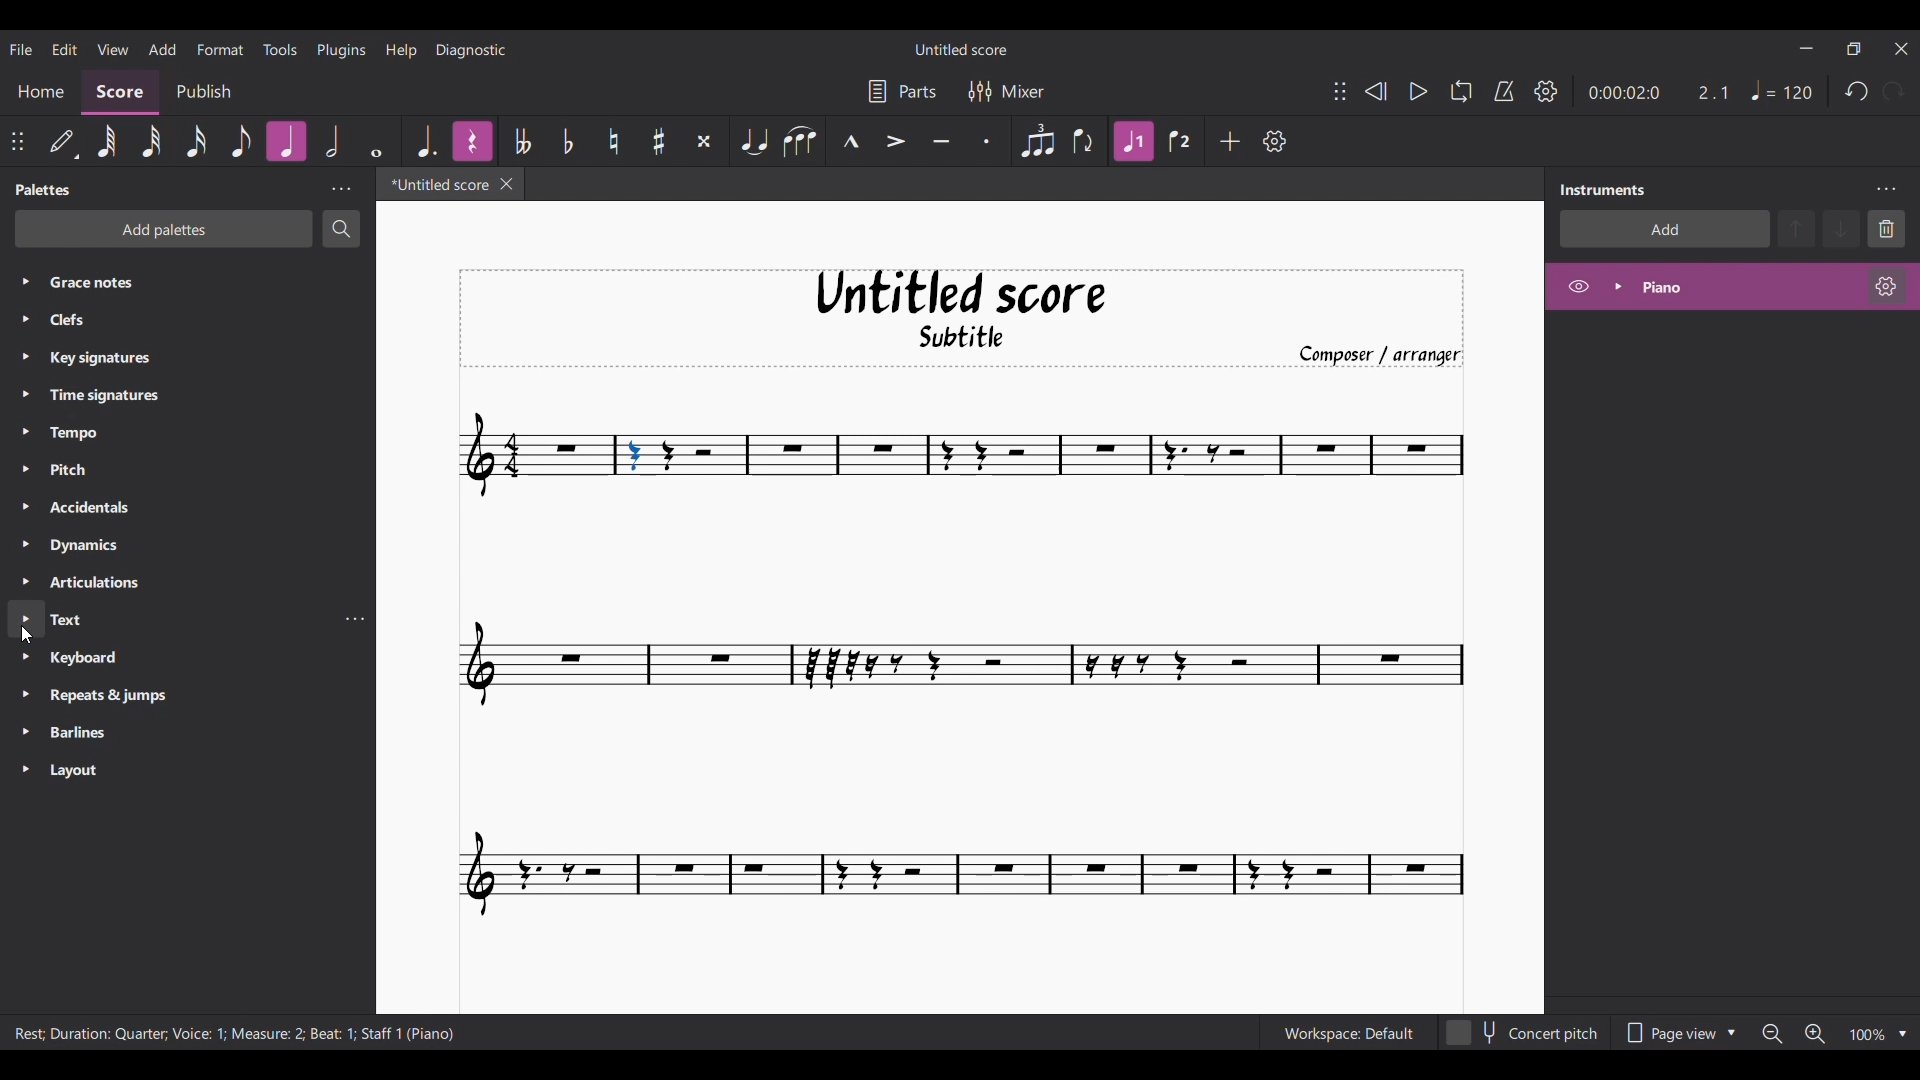 The height and width of the screenshot is (1080, 1920). What do you see at coordinates (471, 50) in the screenshot?
I see `Diagnostic menu` at bounding box center [471, 50].